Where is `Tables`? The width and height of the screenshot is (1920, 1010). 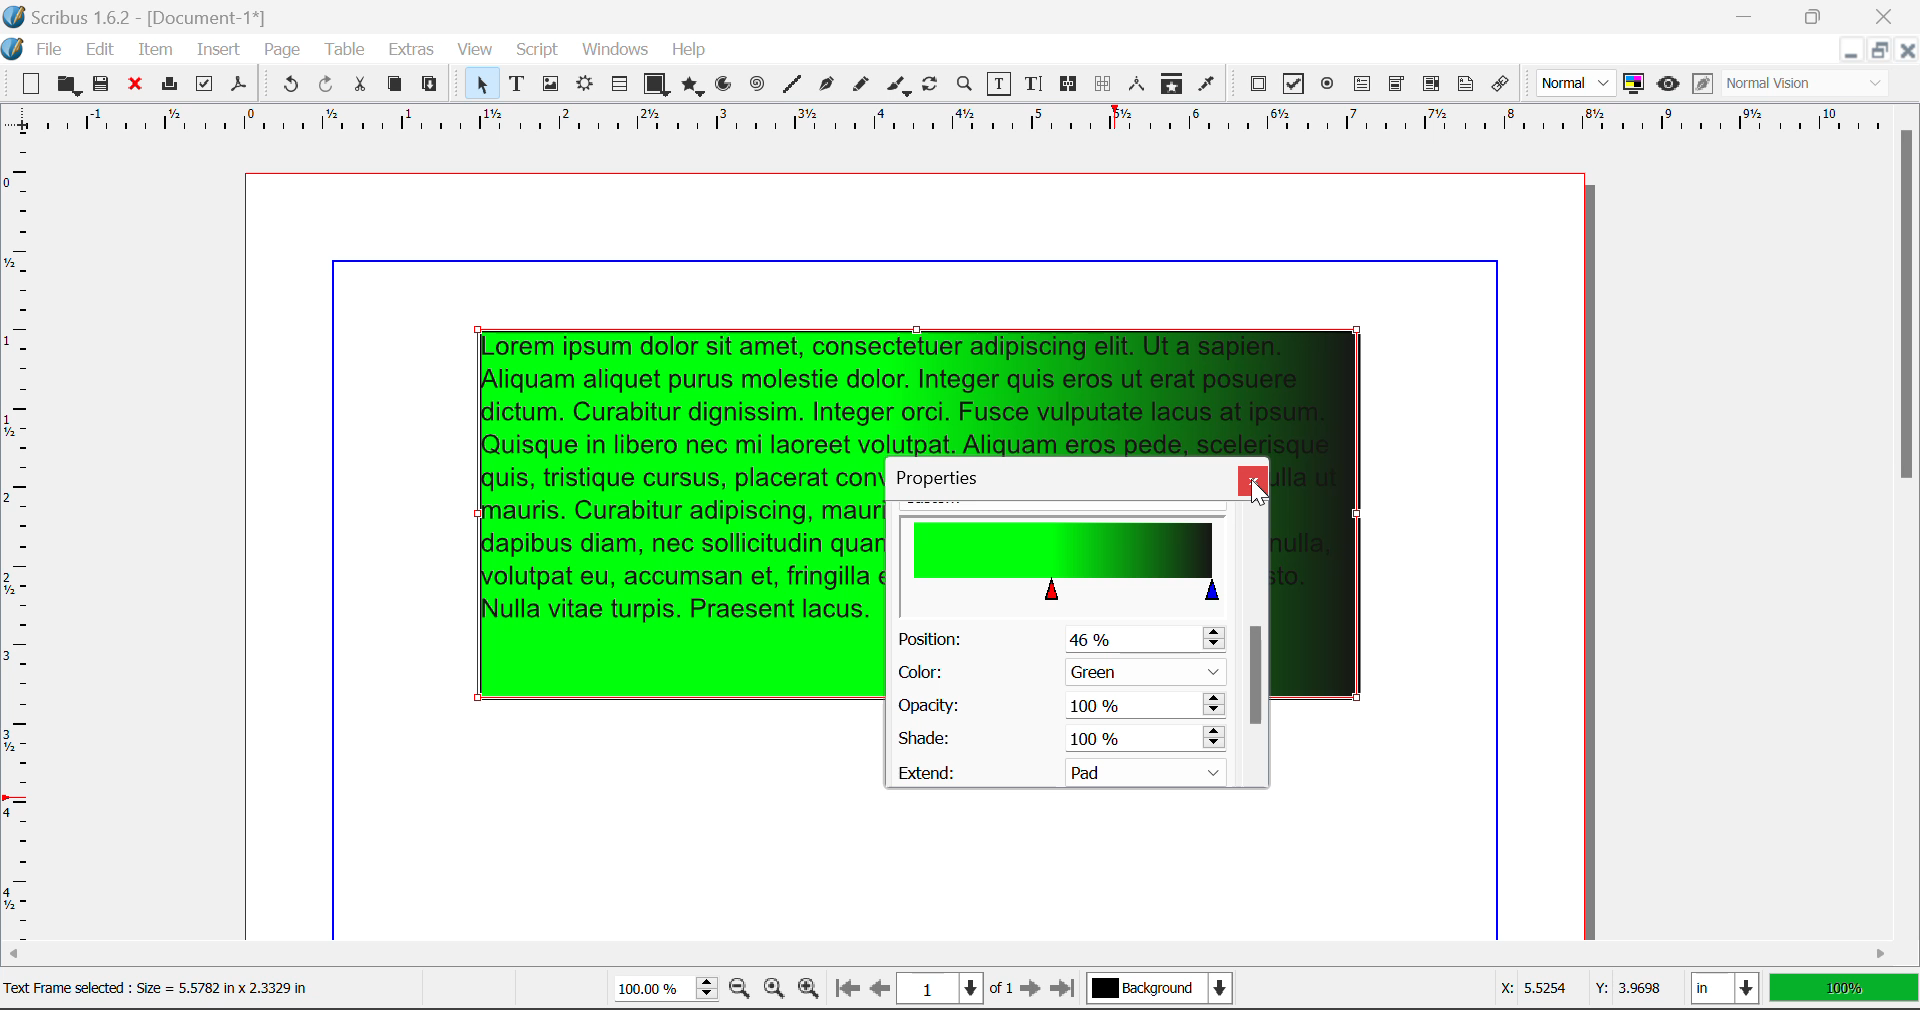 Tables is located at coordinates (619, 86).